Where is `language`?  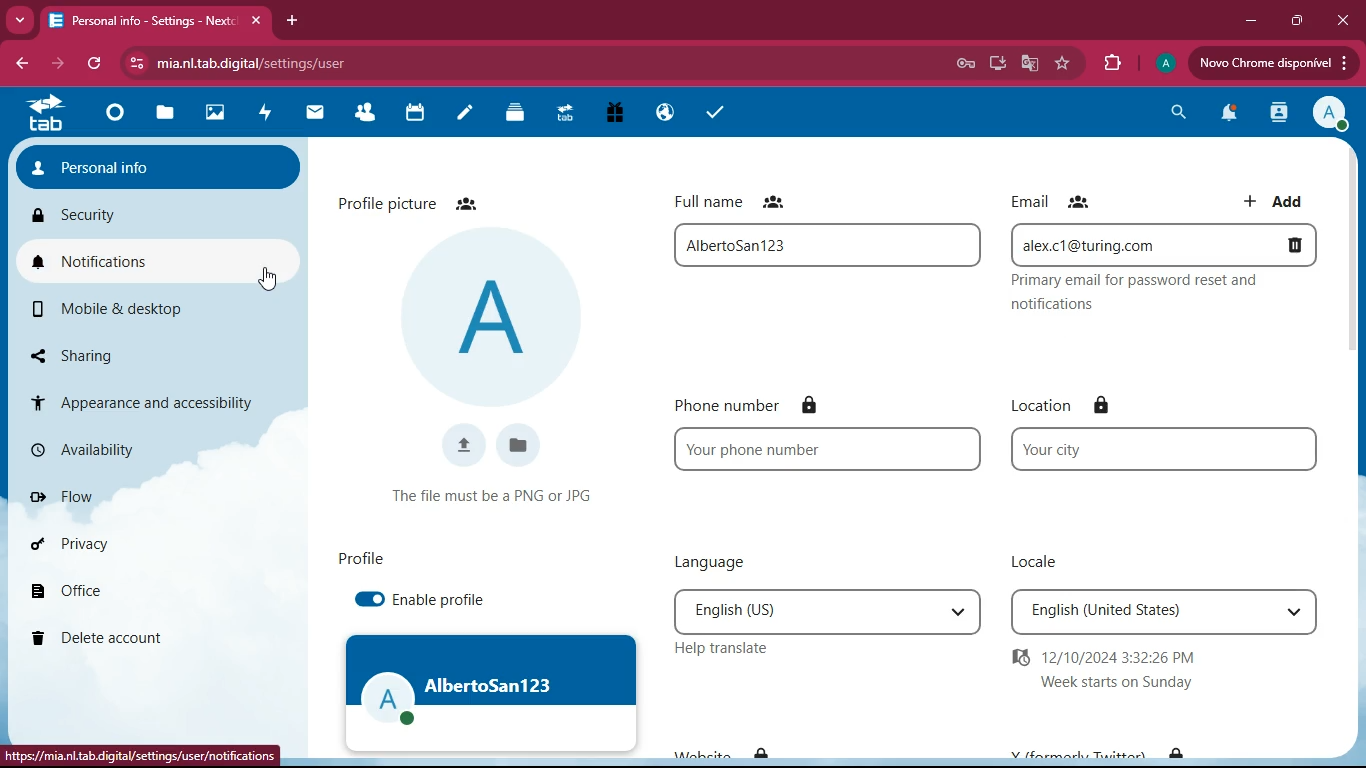 language is located at coordinates (830, 611).